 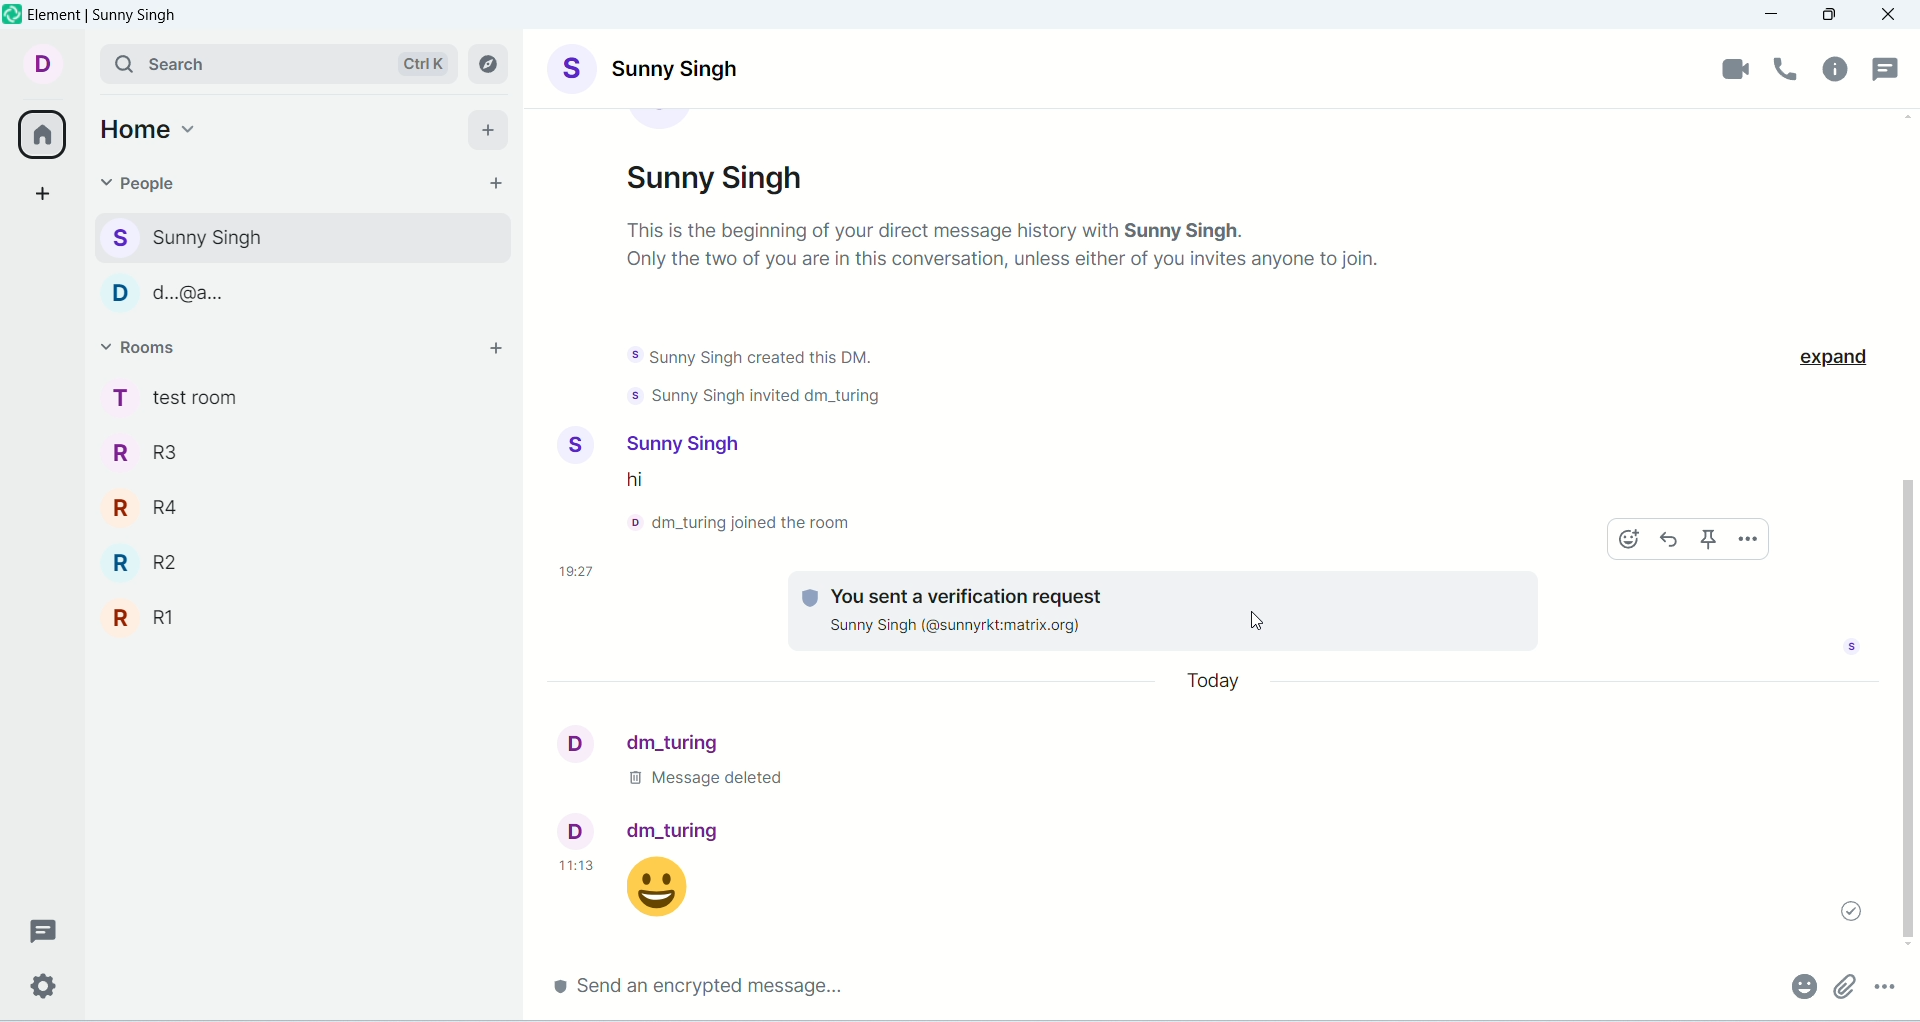 I want to click on test room, so click(x=301, y=396).